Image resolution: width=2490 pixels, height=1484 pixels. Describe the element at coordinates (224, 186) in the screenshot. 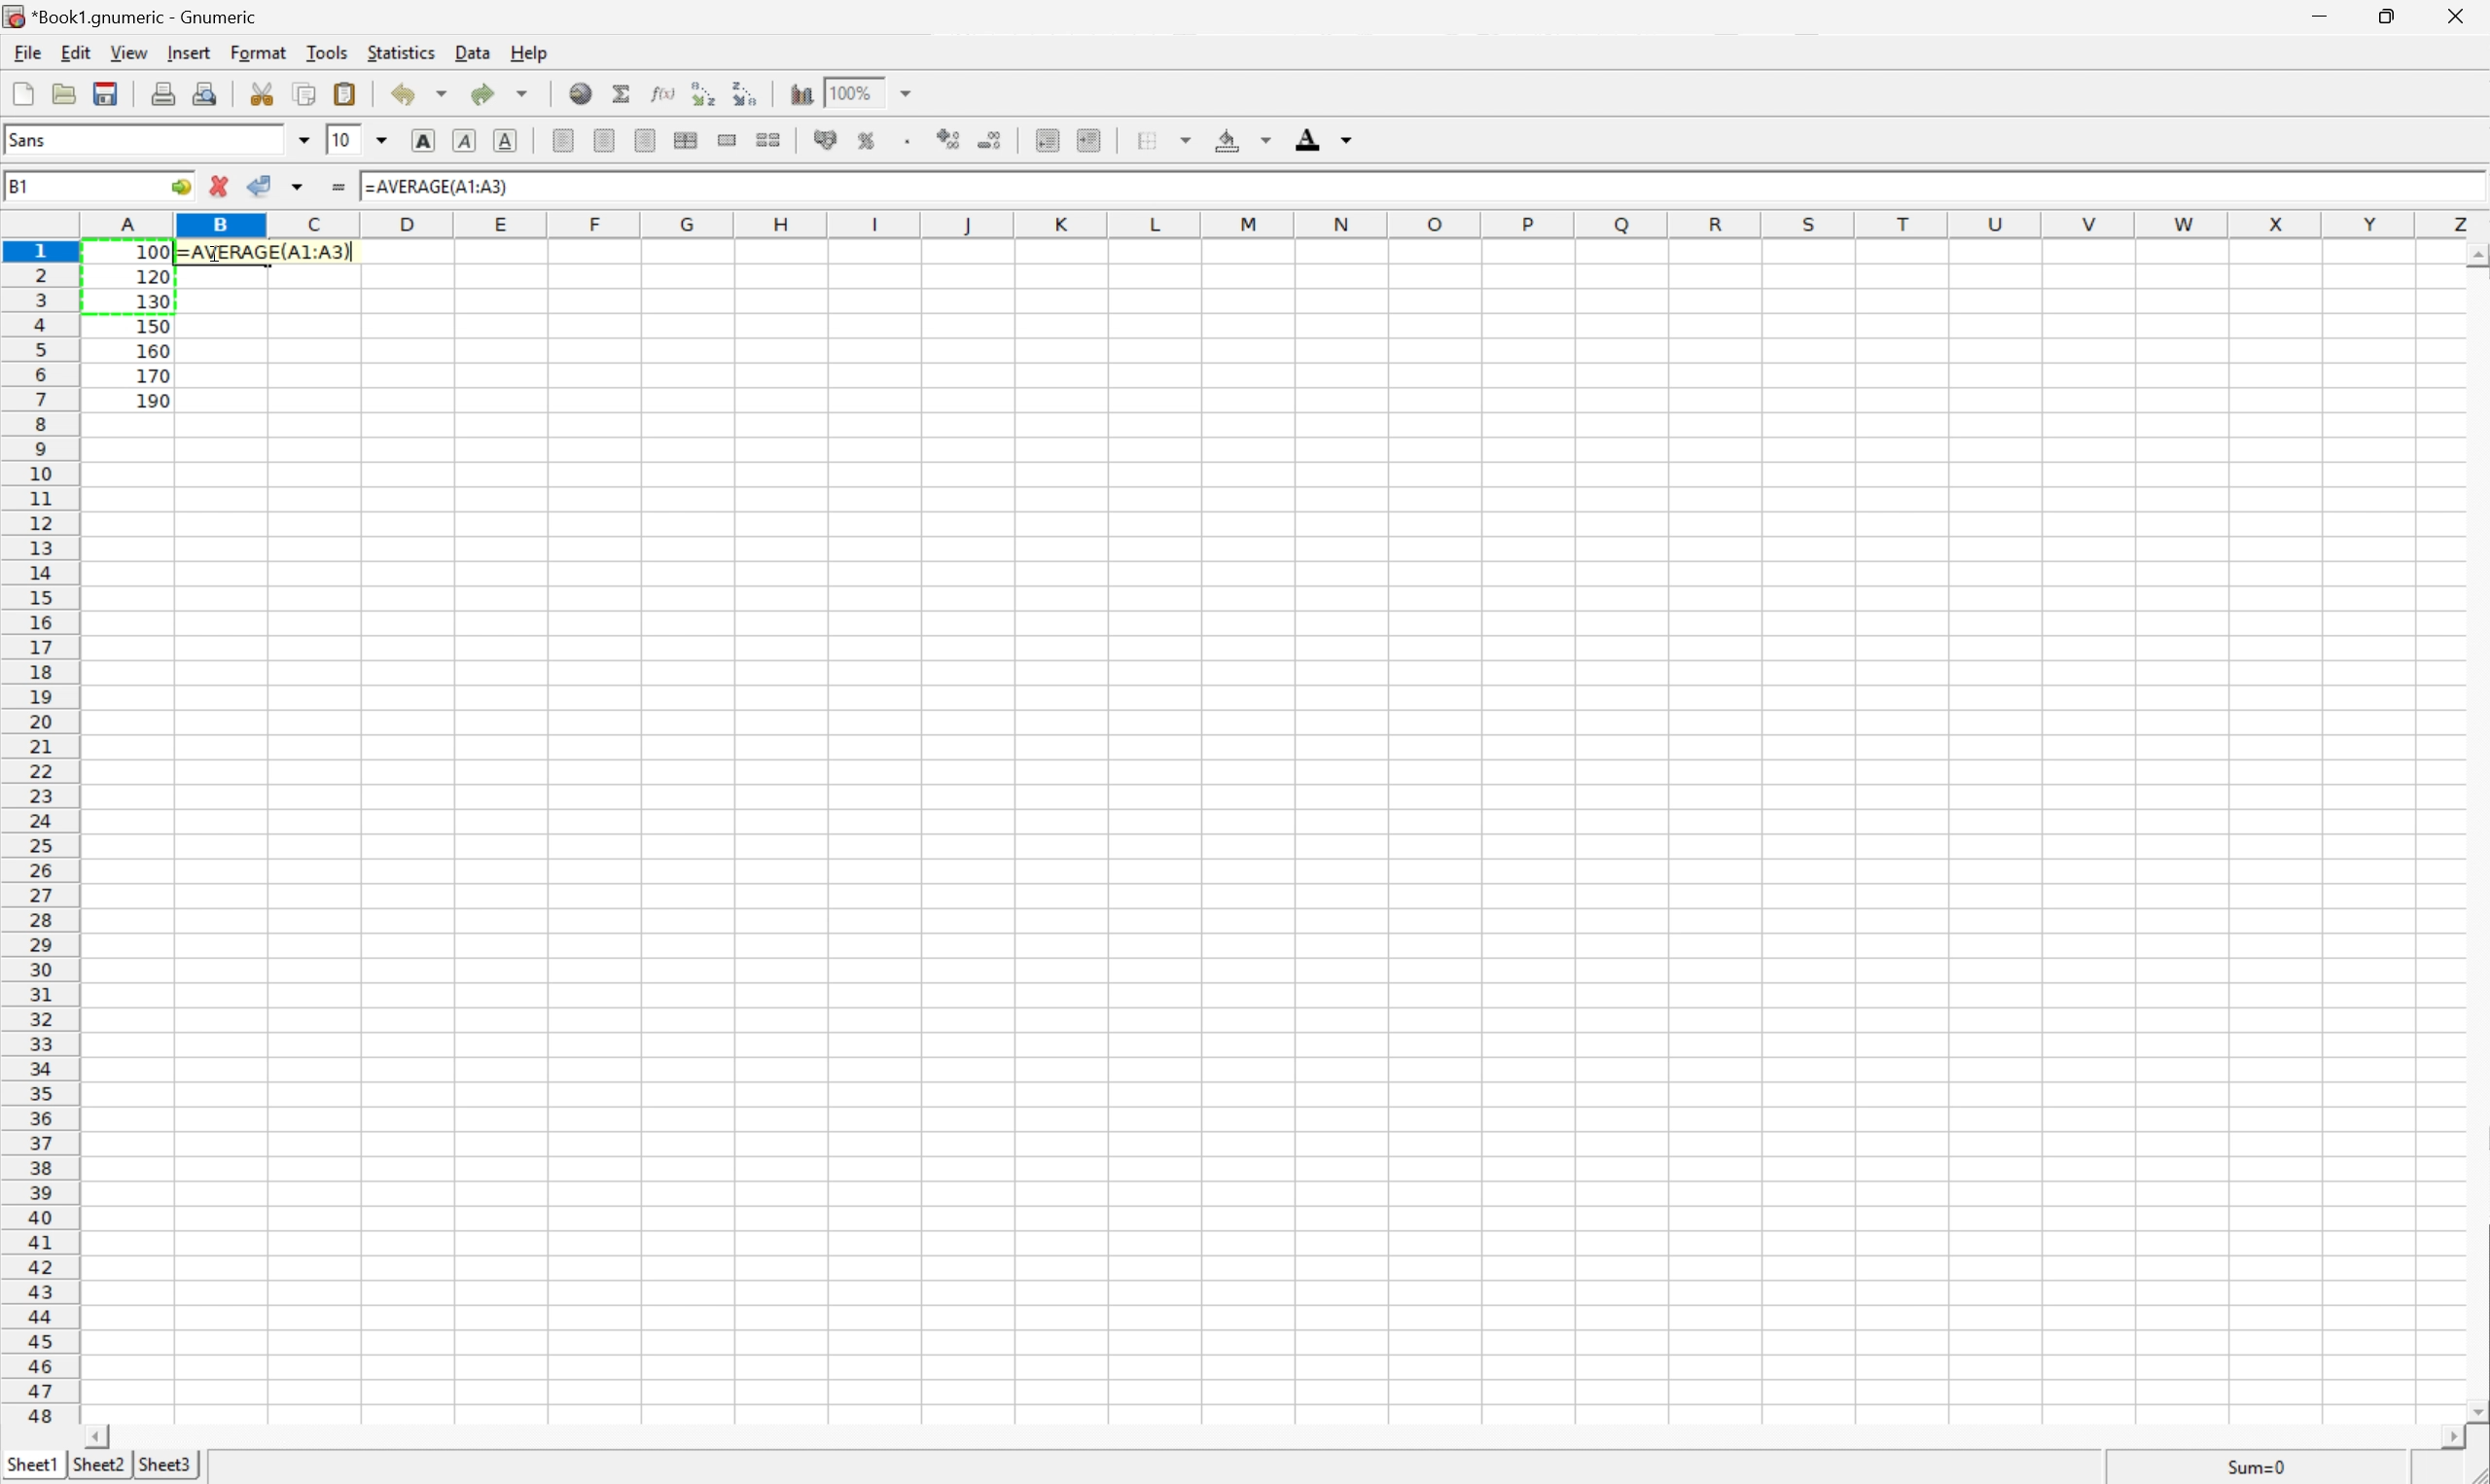

I see `Cancel changes` at that location.